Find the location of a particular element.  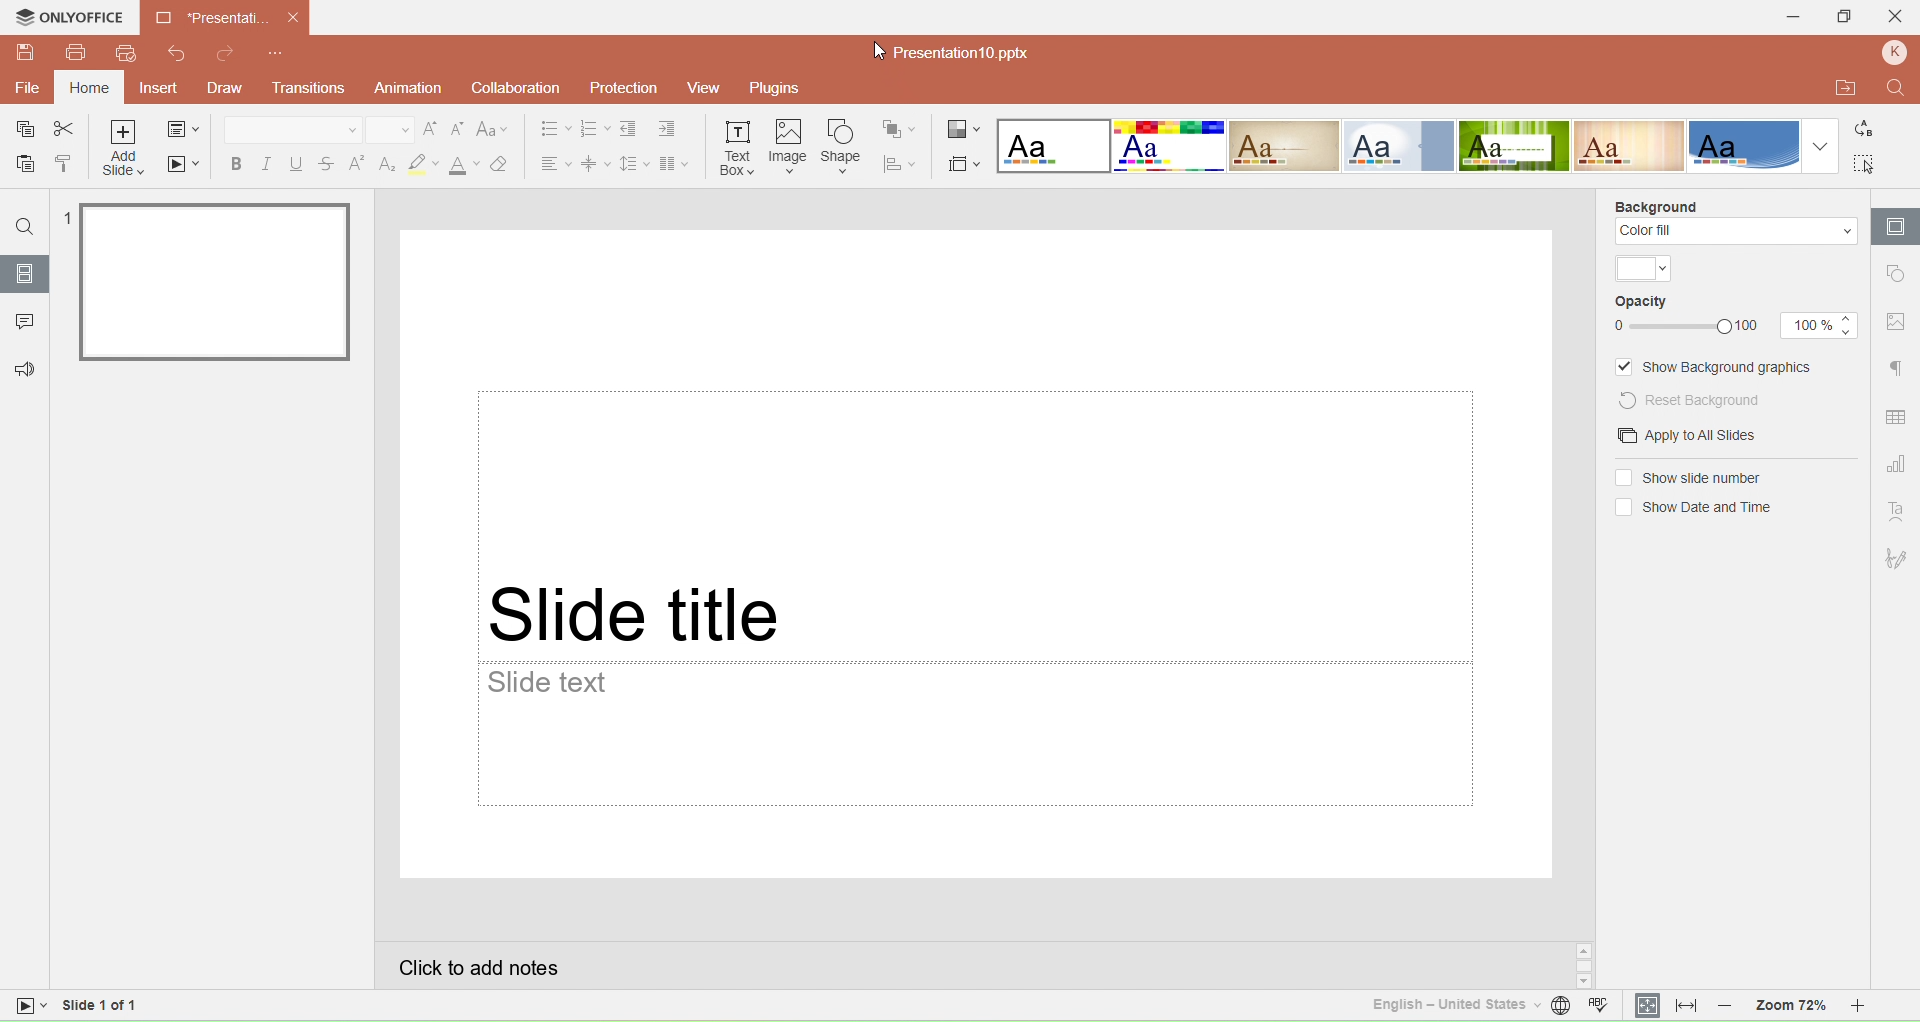

Insert text box is located at coordinates (738, 145).